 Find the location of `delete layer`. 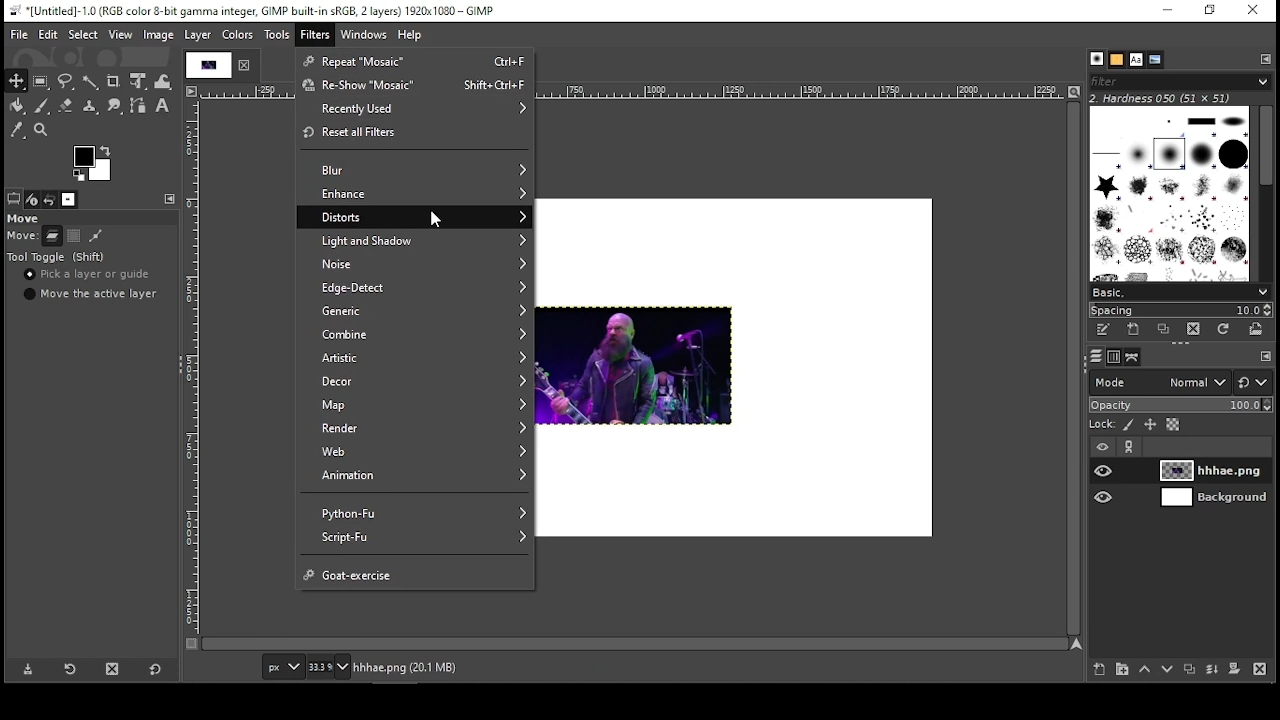

delete layer is located at coordinates (1263, 668).